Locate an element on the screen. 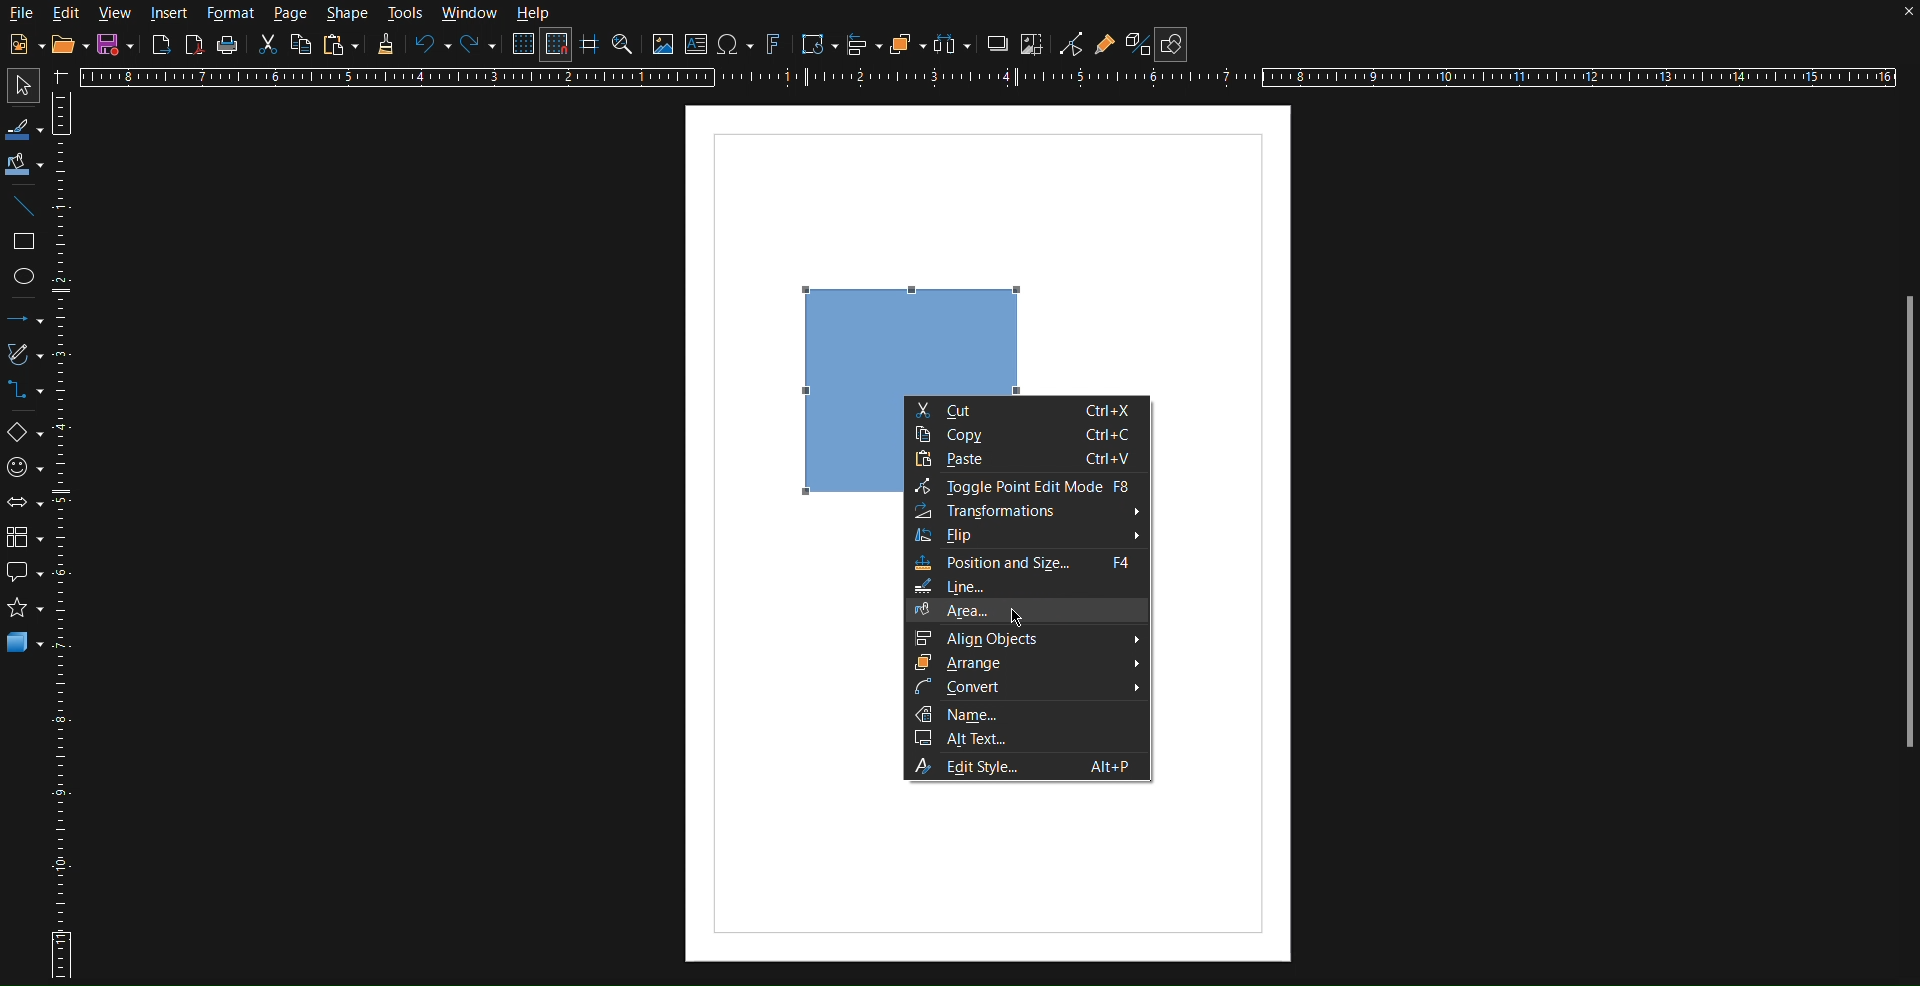 The height and width of the screenshot is (986, 1920). Format is located at coordinates (230, 14).